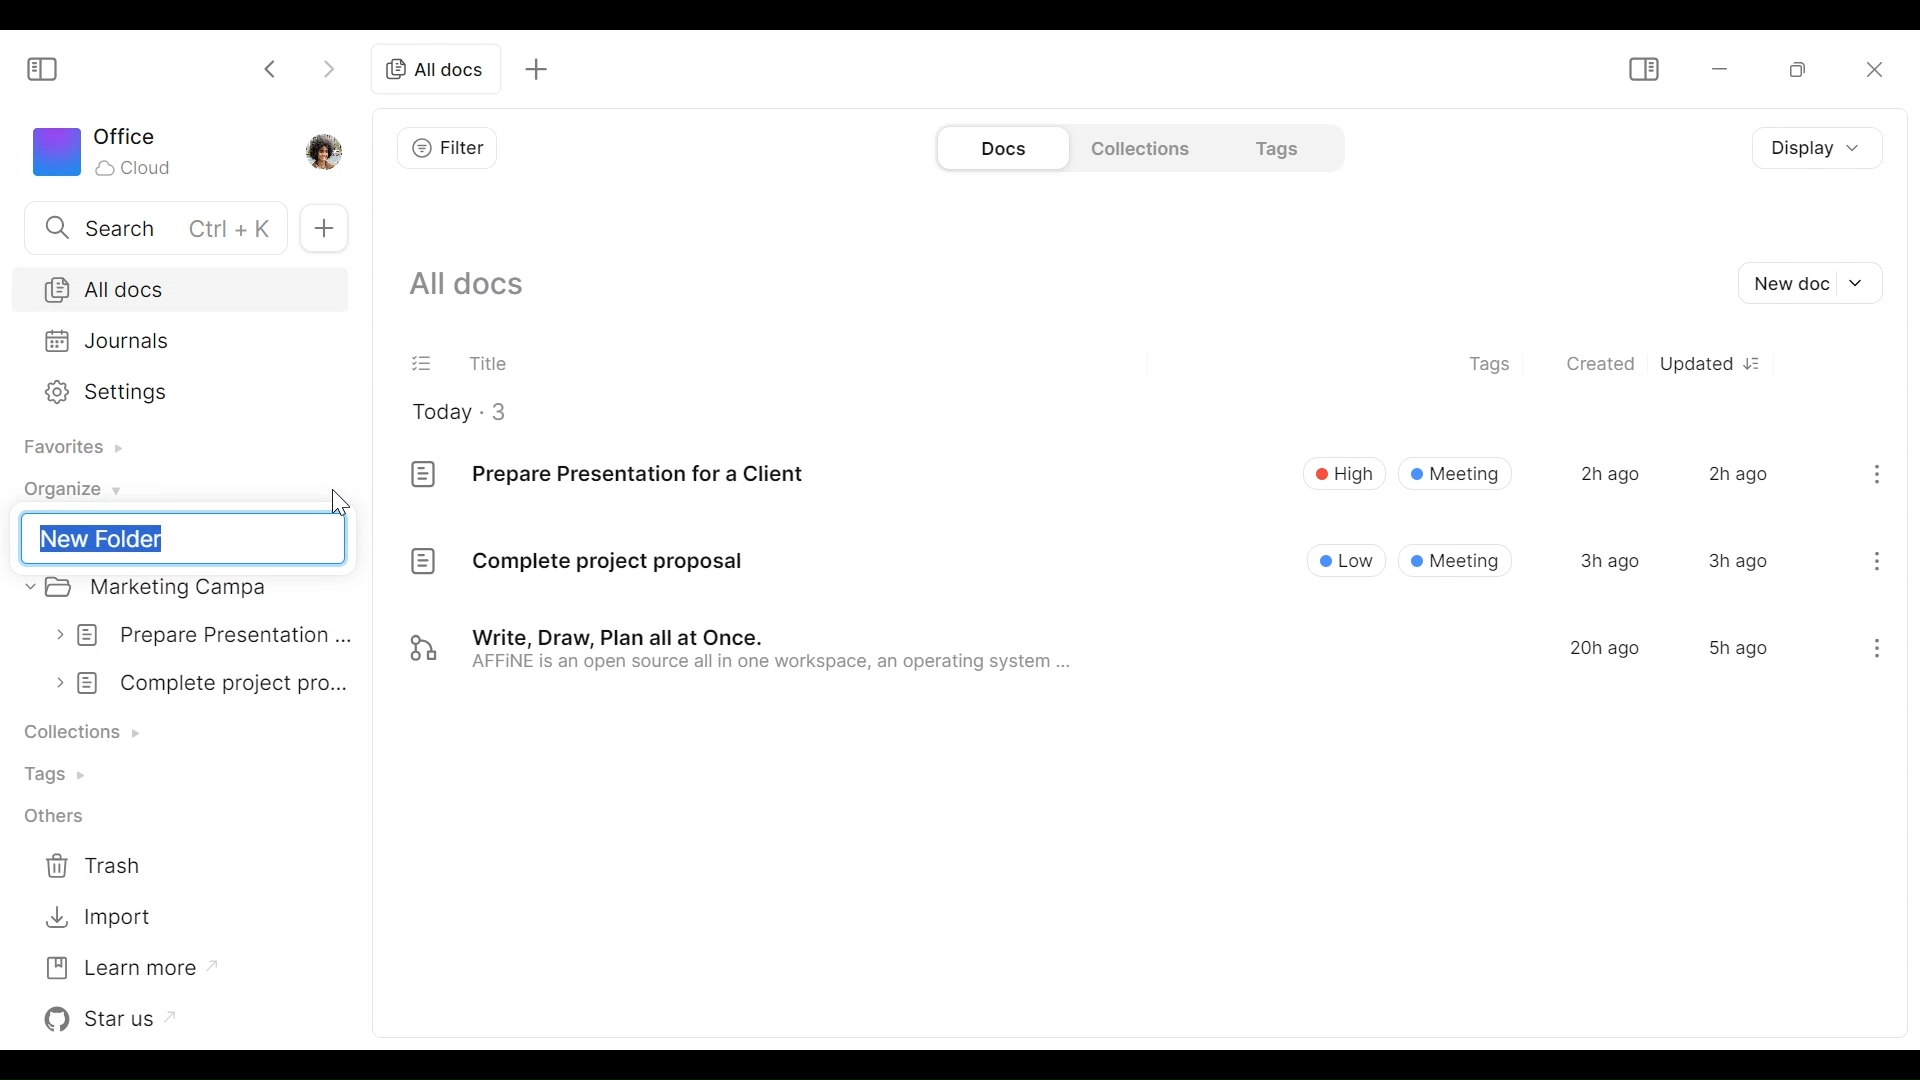 This screenshot has height=1080, width=1920. I want to click on Updated, so click(1696, 363).